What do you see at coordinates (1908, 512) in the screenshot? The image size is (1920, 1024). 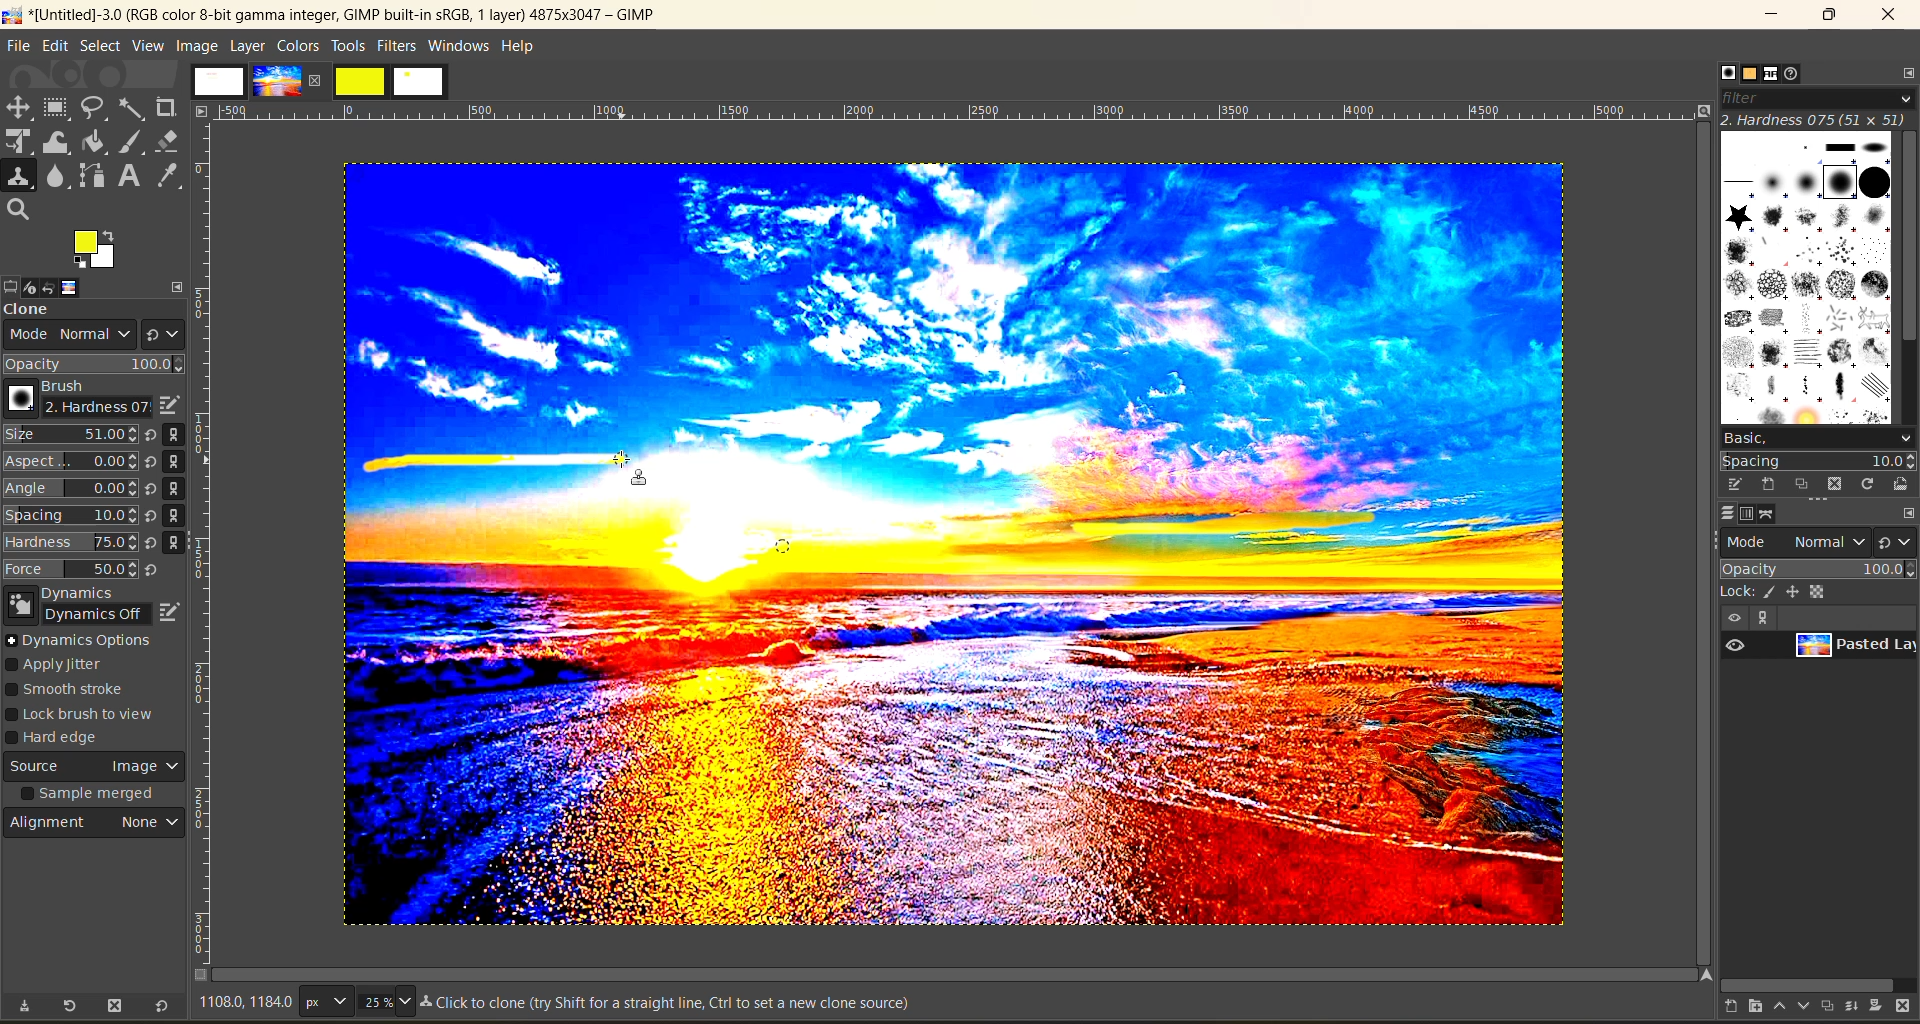 I see `configure` at bounding box center [1908, 512].